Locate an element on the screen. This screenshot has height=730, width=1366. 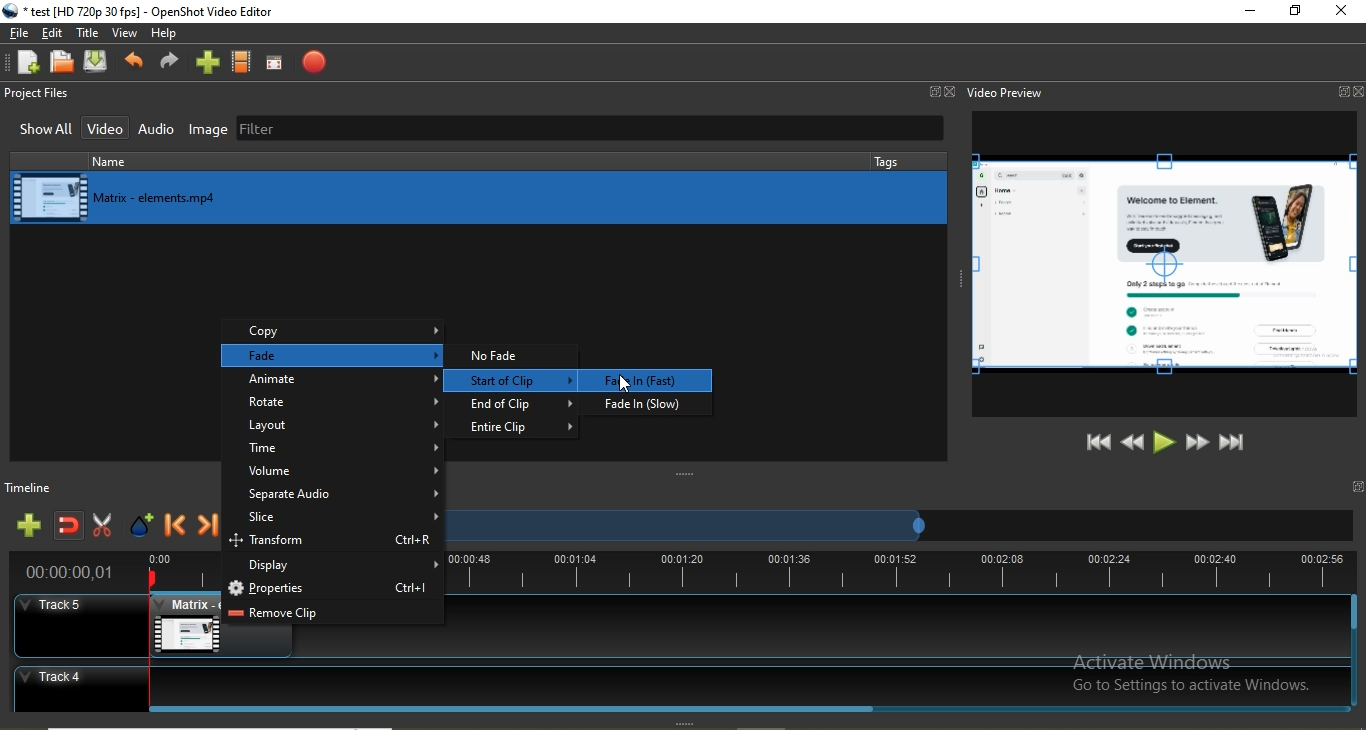
transform is located at coordinates (334, 543).